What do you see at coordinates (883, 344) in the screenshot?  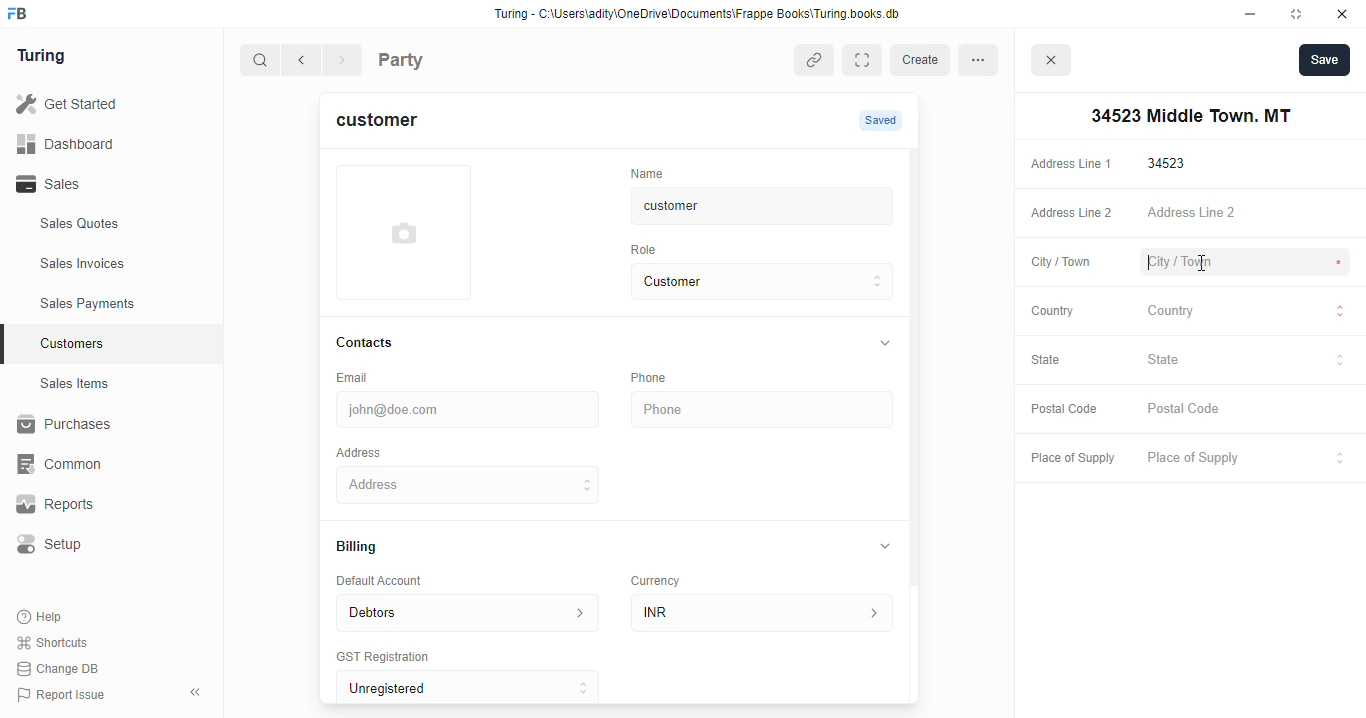 I see `collapse` at bounding box center [883, 344].